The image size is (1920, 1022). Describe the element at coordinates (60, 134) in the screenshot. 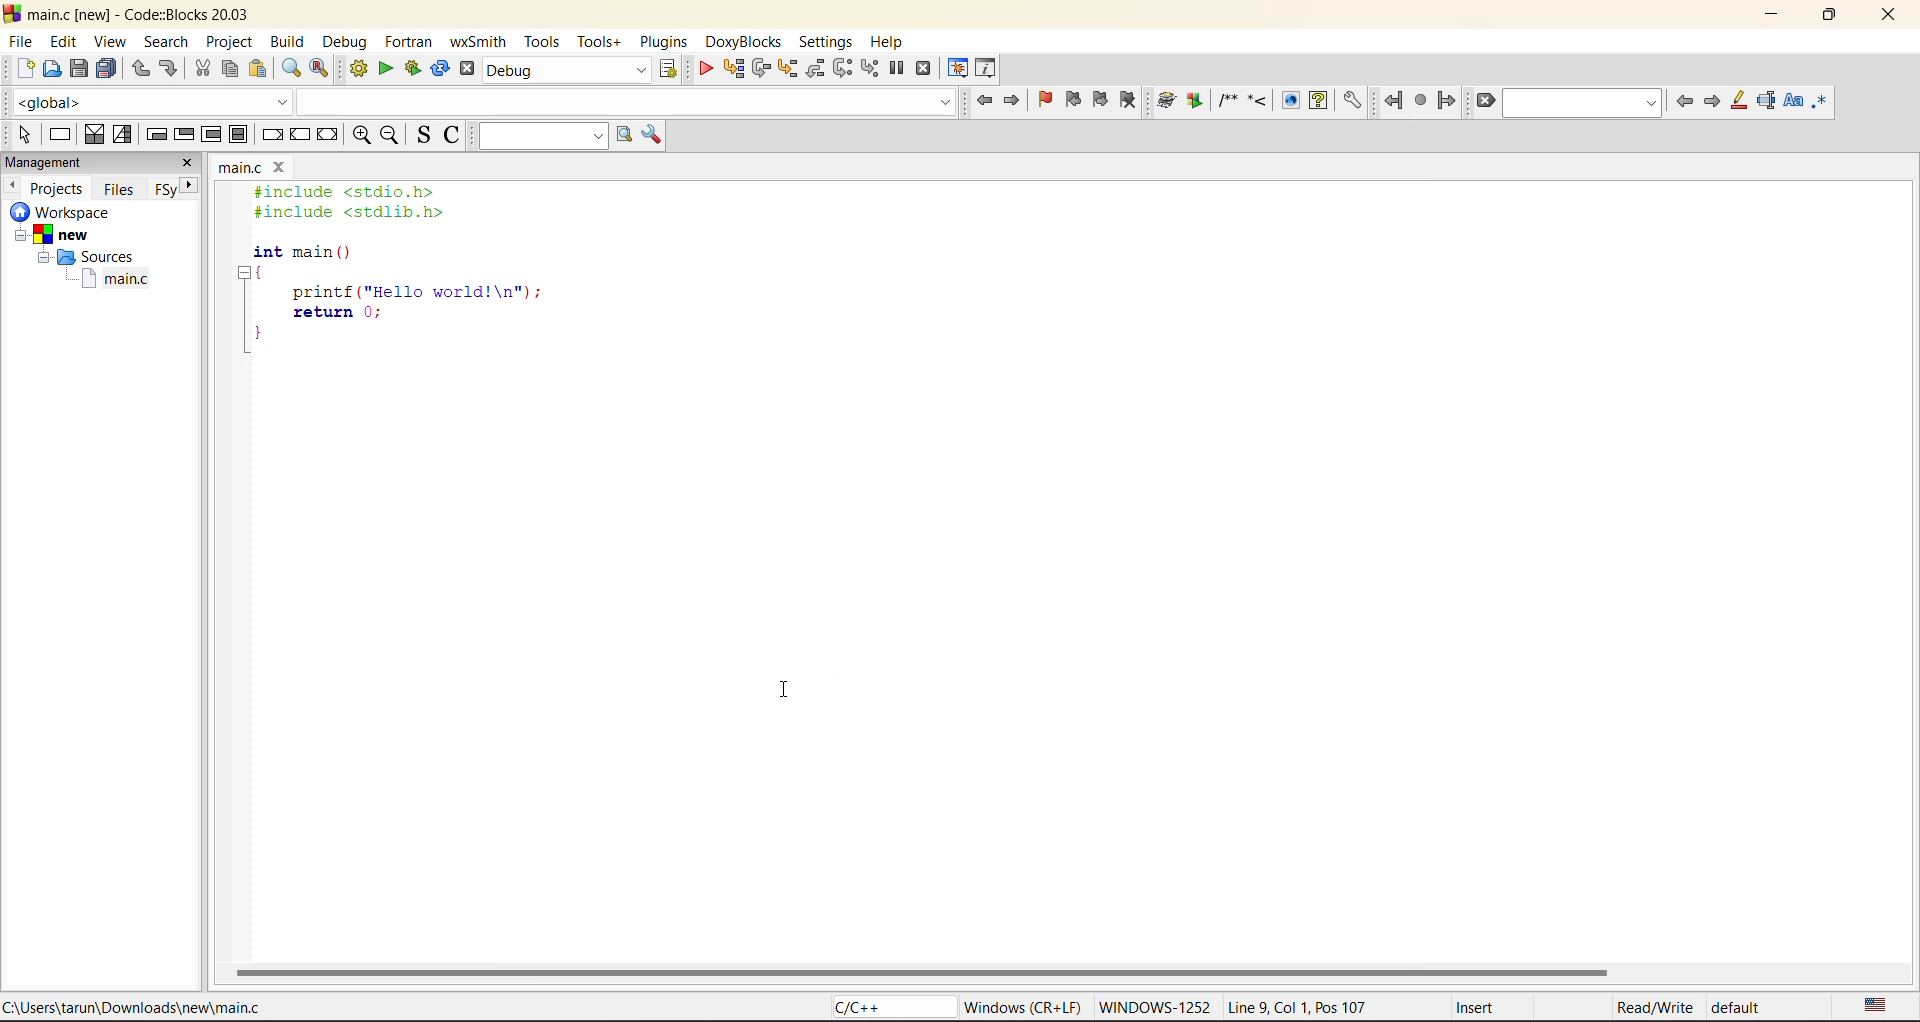

I see `instruction` at that location.